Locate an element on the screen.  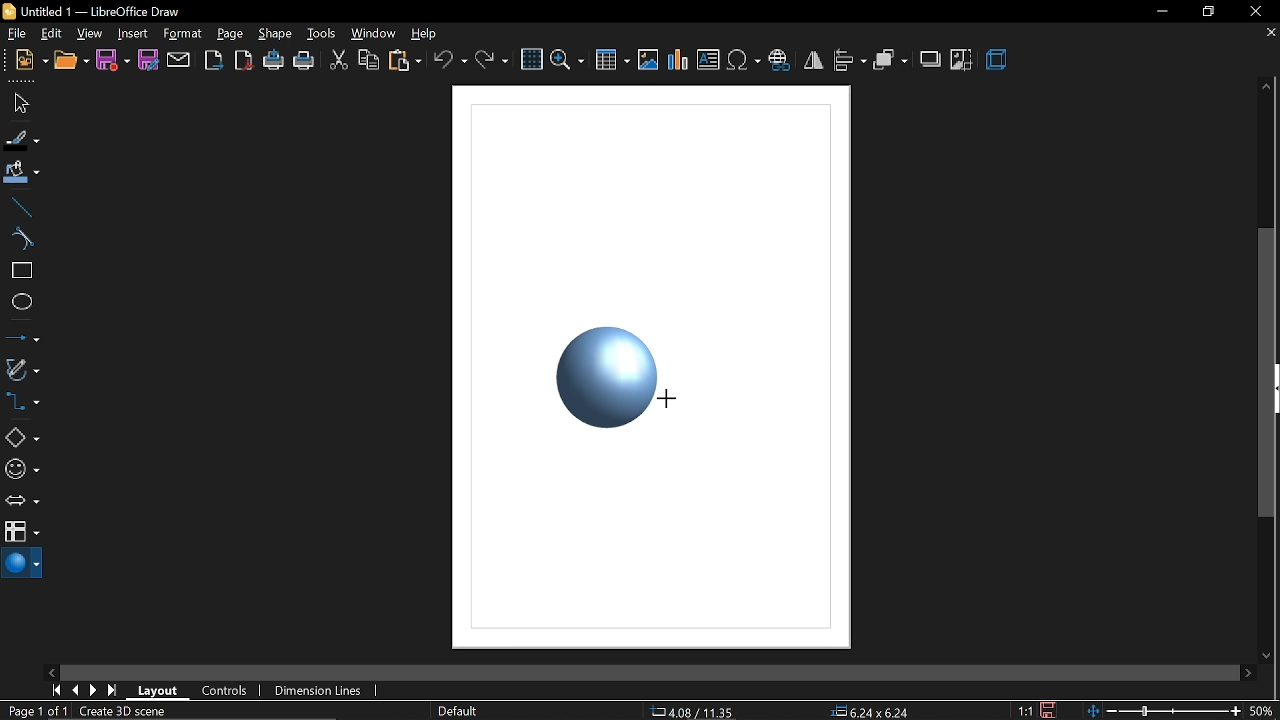
insert table is located at coordinates (612, 61).